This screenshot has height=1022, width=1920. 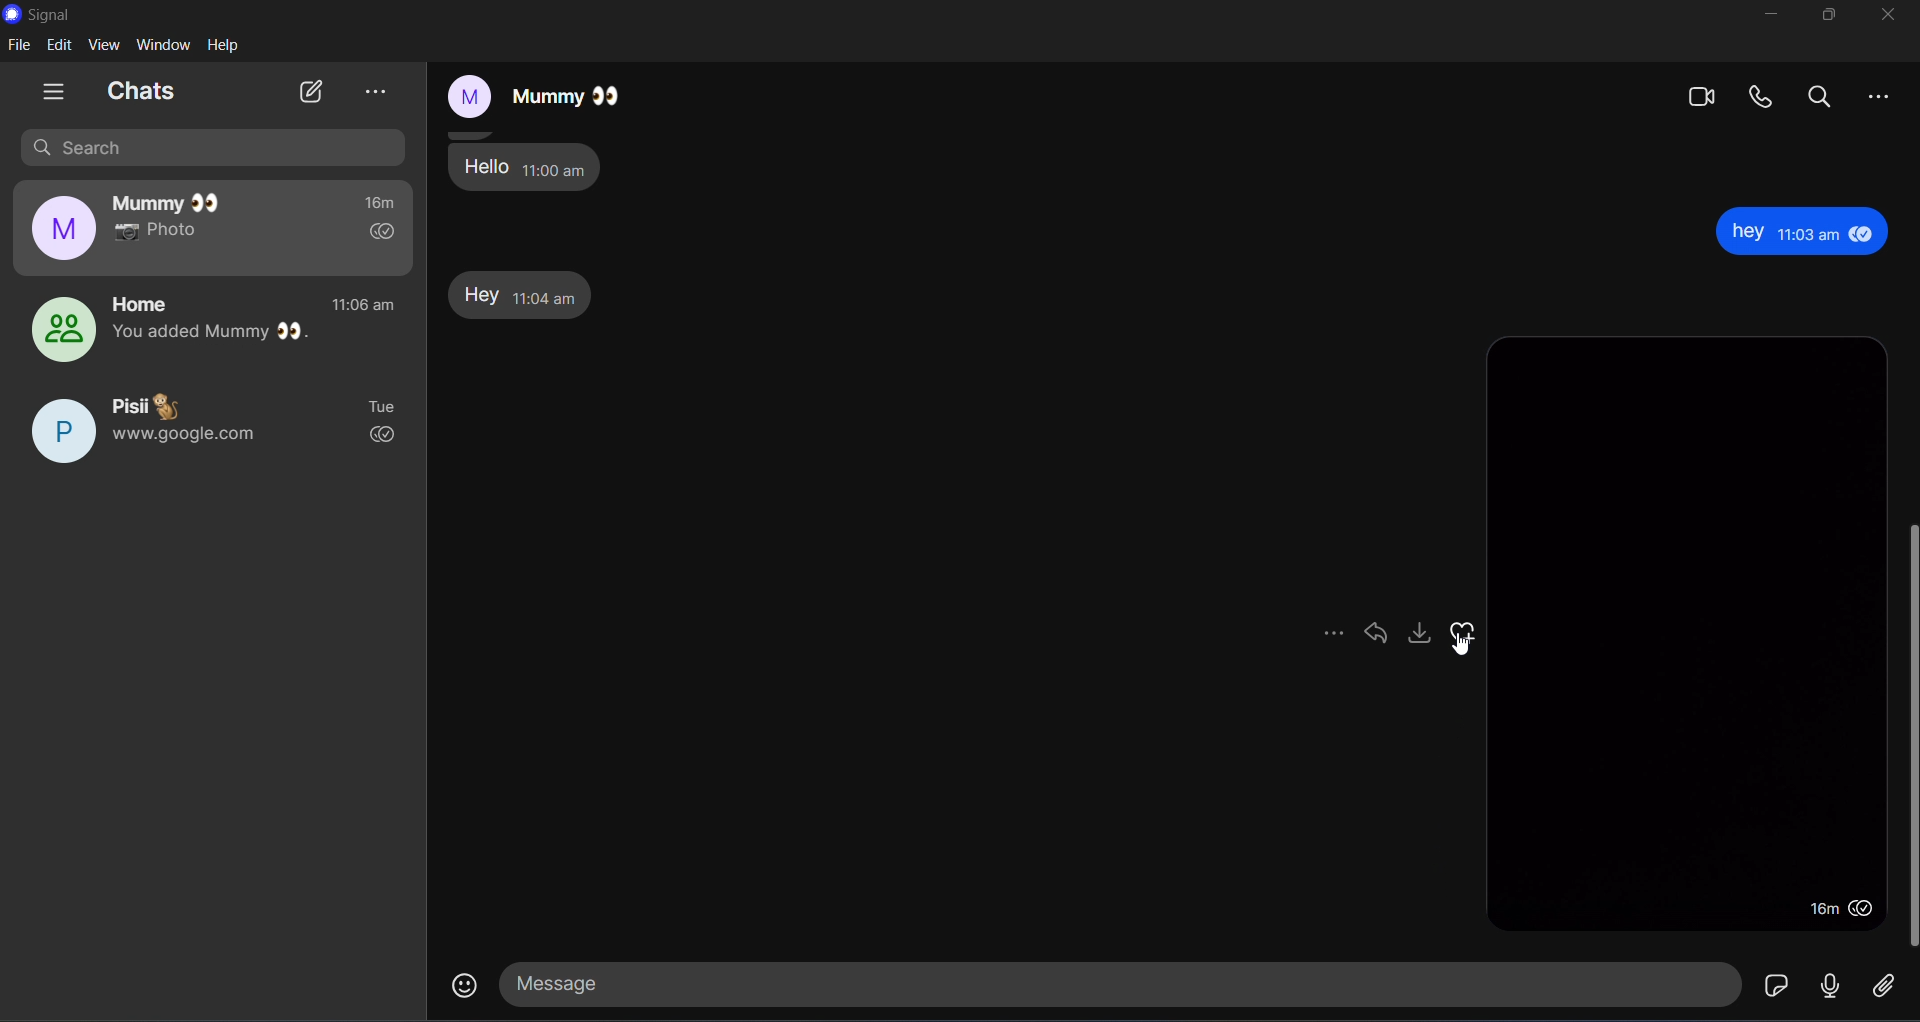 I want to click on emojis, so click(x=464, y=984).